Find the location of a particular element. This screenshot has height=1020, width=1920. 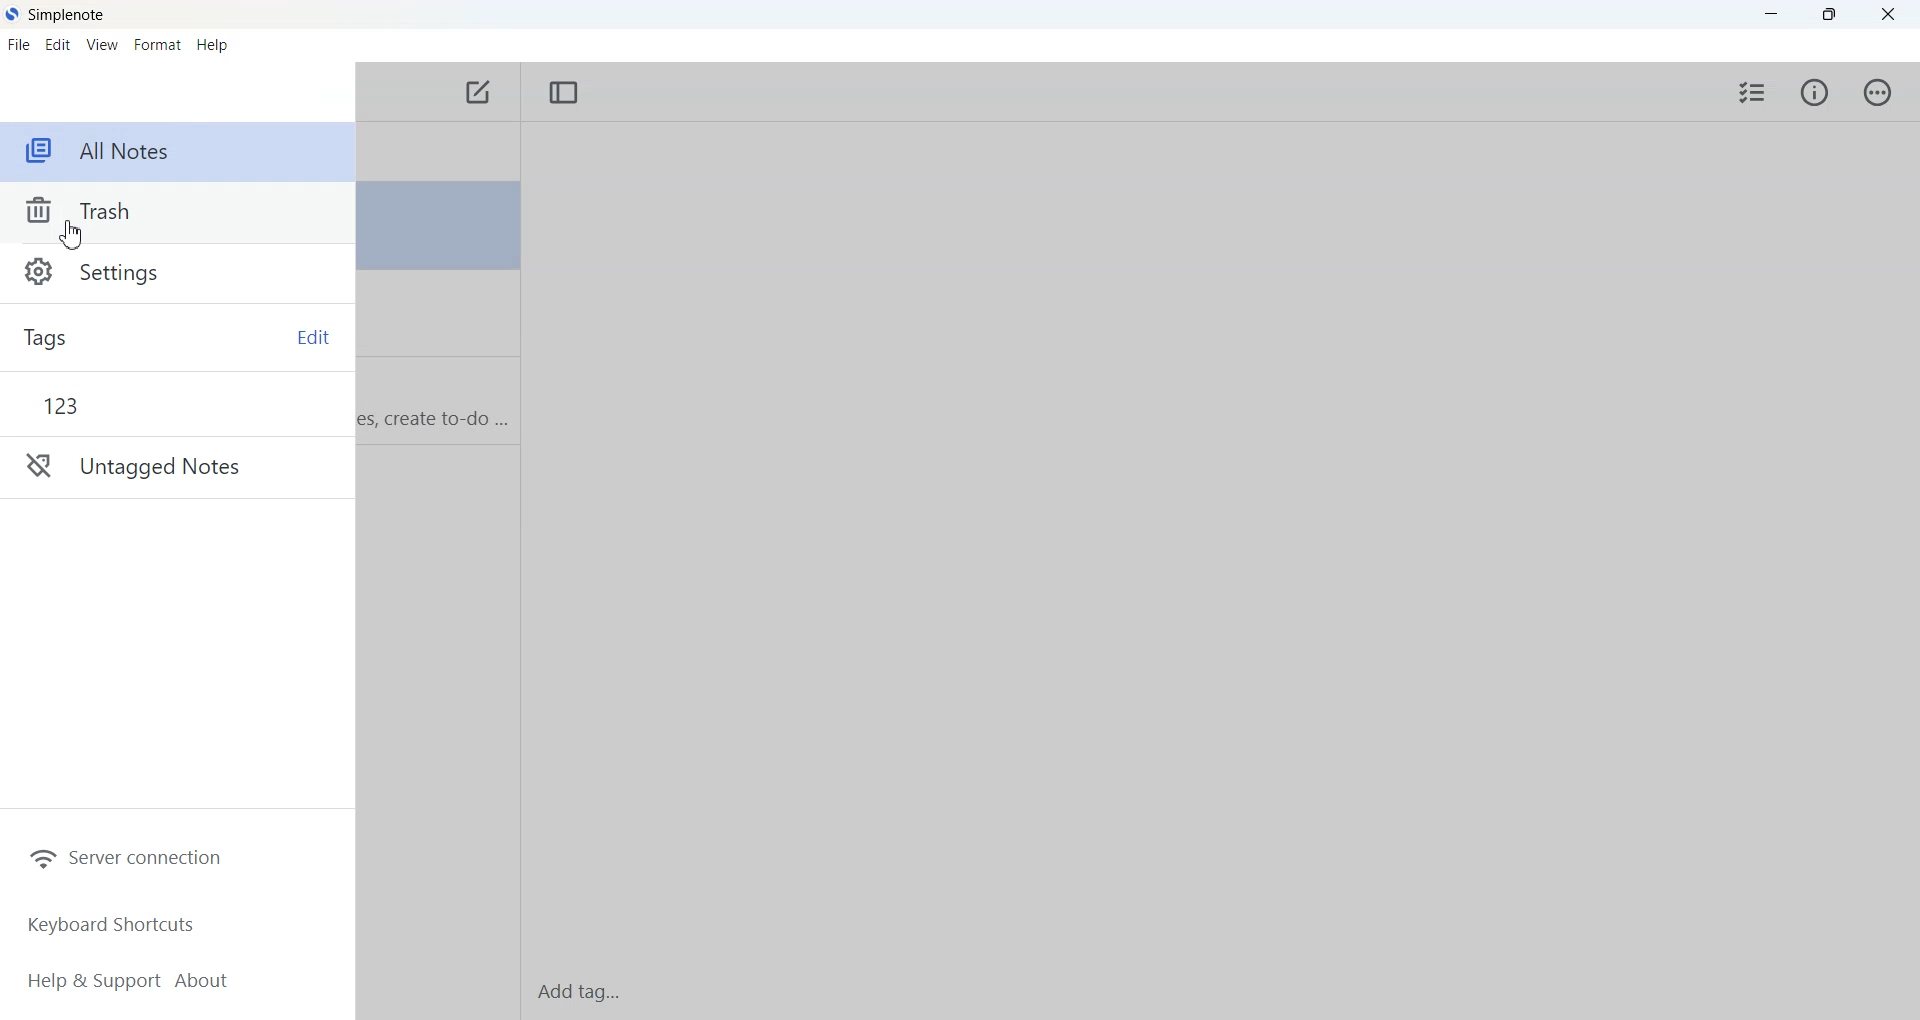

Note is located at coordinates (437, 227).